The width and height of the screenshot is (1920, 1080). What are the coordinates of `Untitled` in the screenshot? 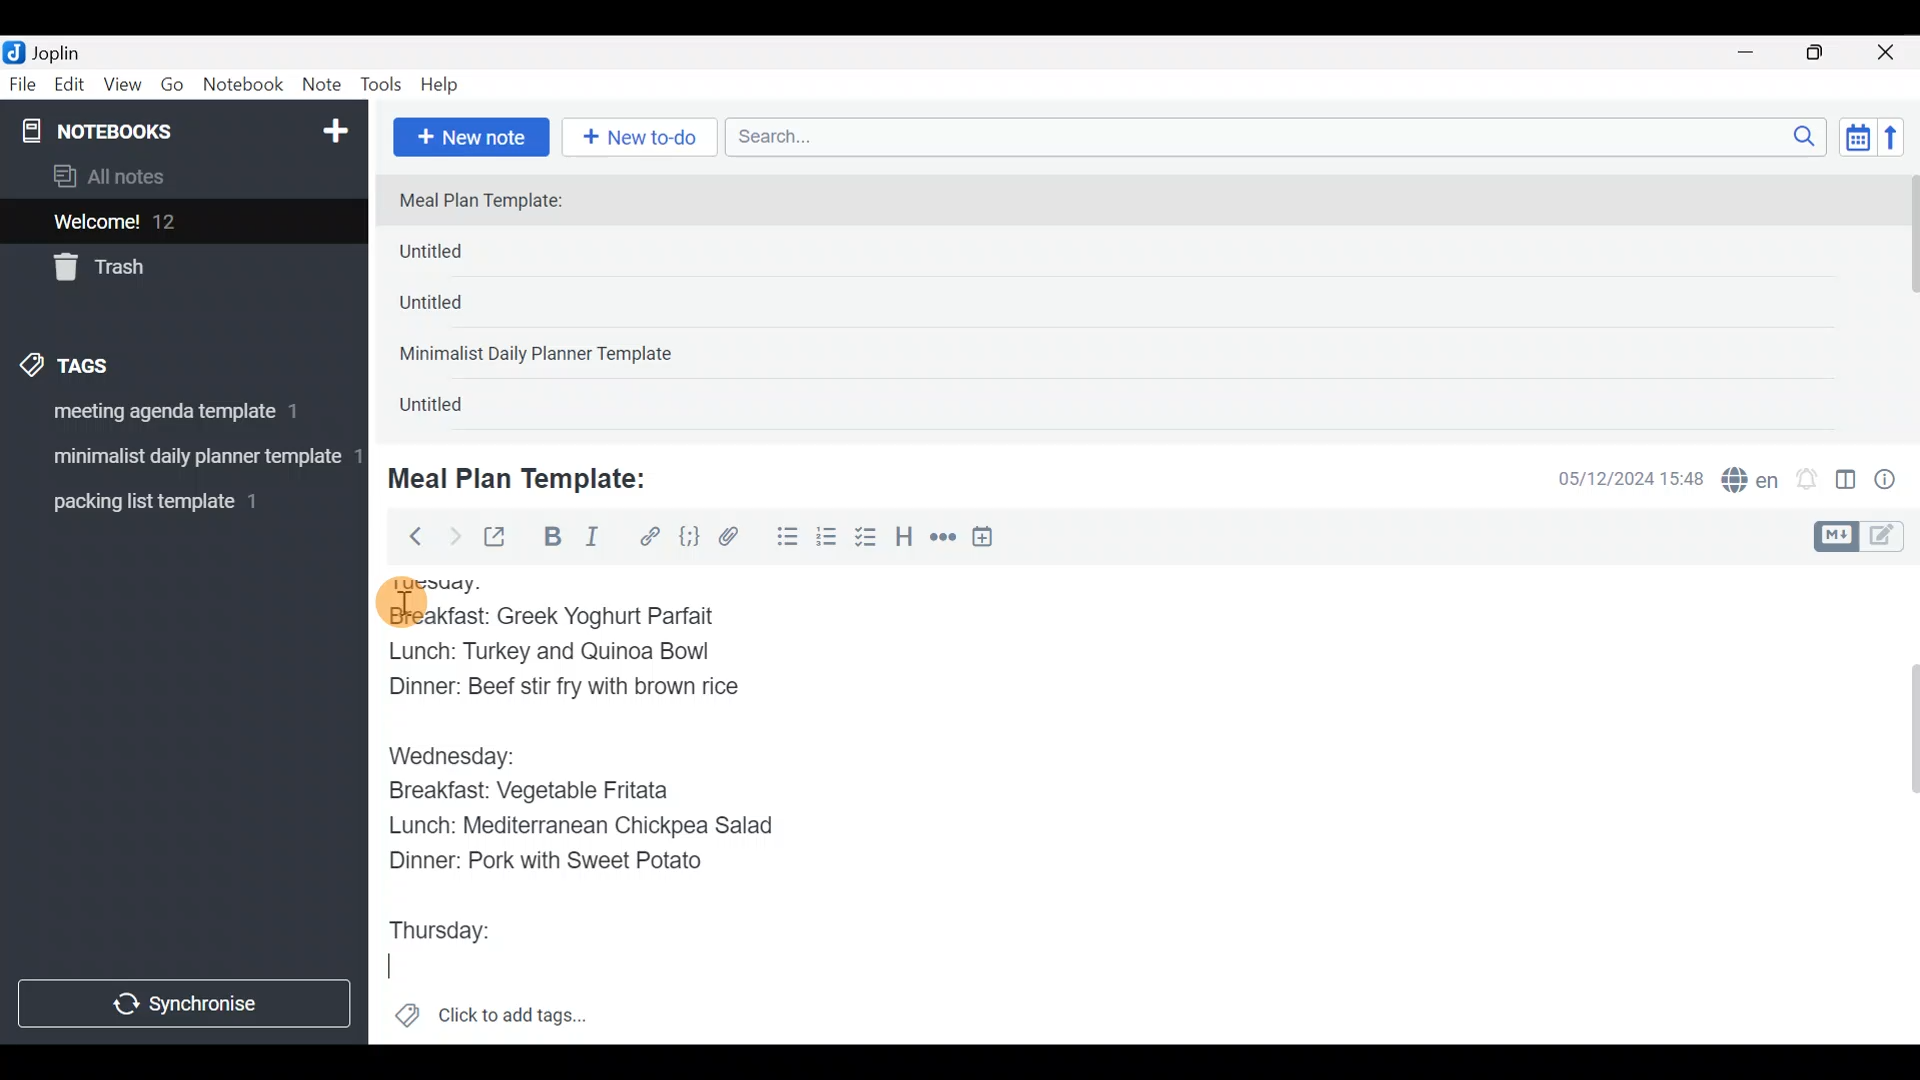 It's located at (464, 256).